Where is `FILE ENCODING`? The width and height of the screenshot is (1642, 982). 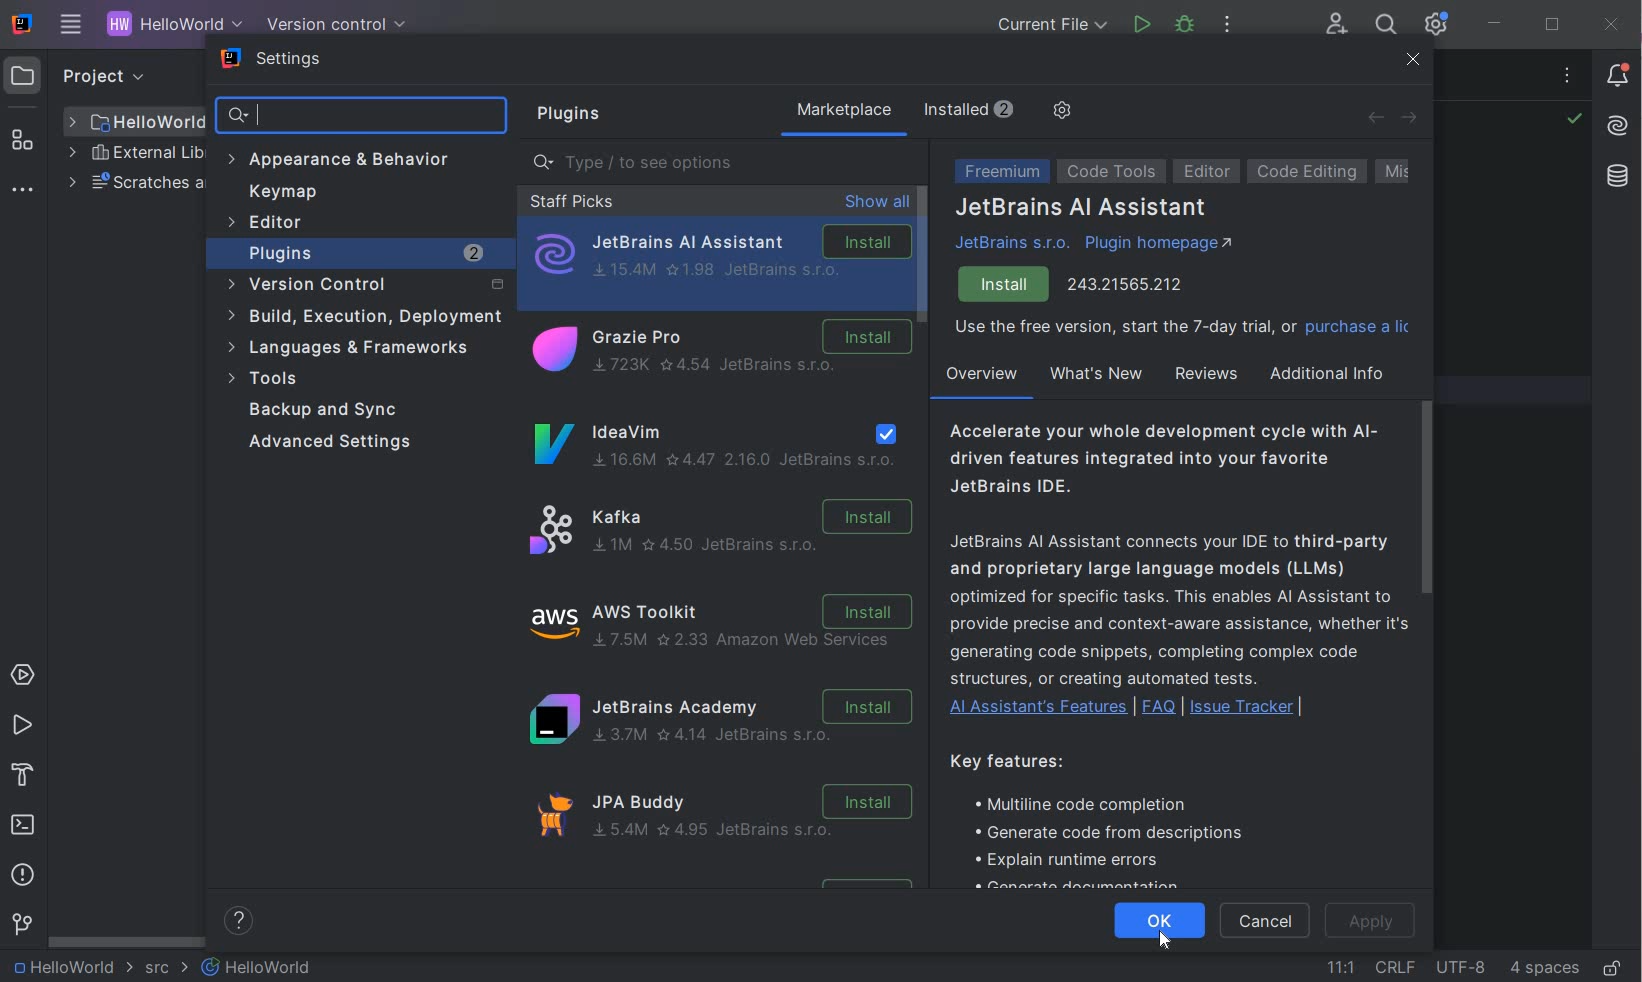 FILE ENCODING is located at coordinates (1460, 966).